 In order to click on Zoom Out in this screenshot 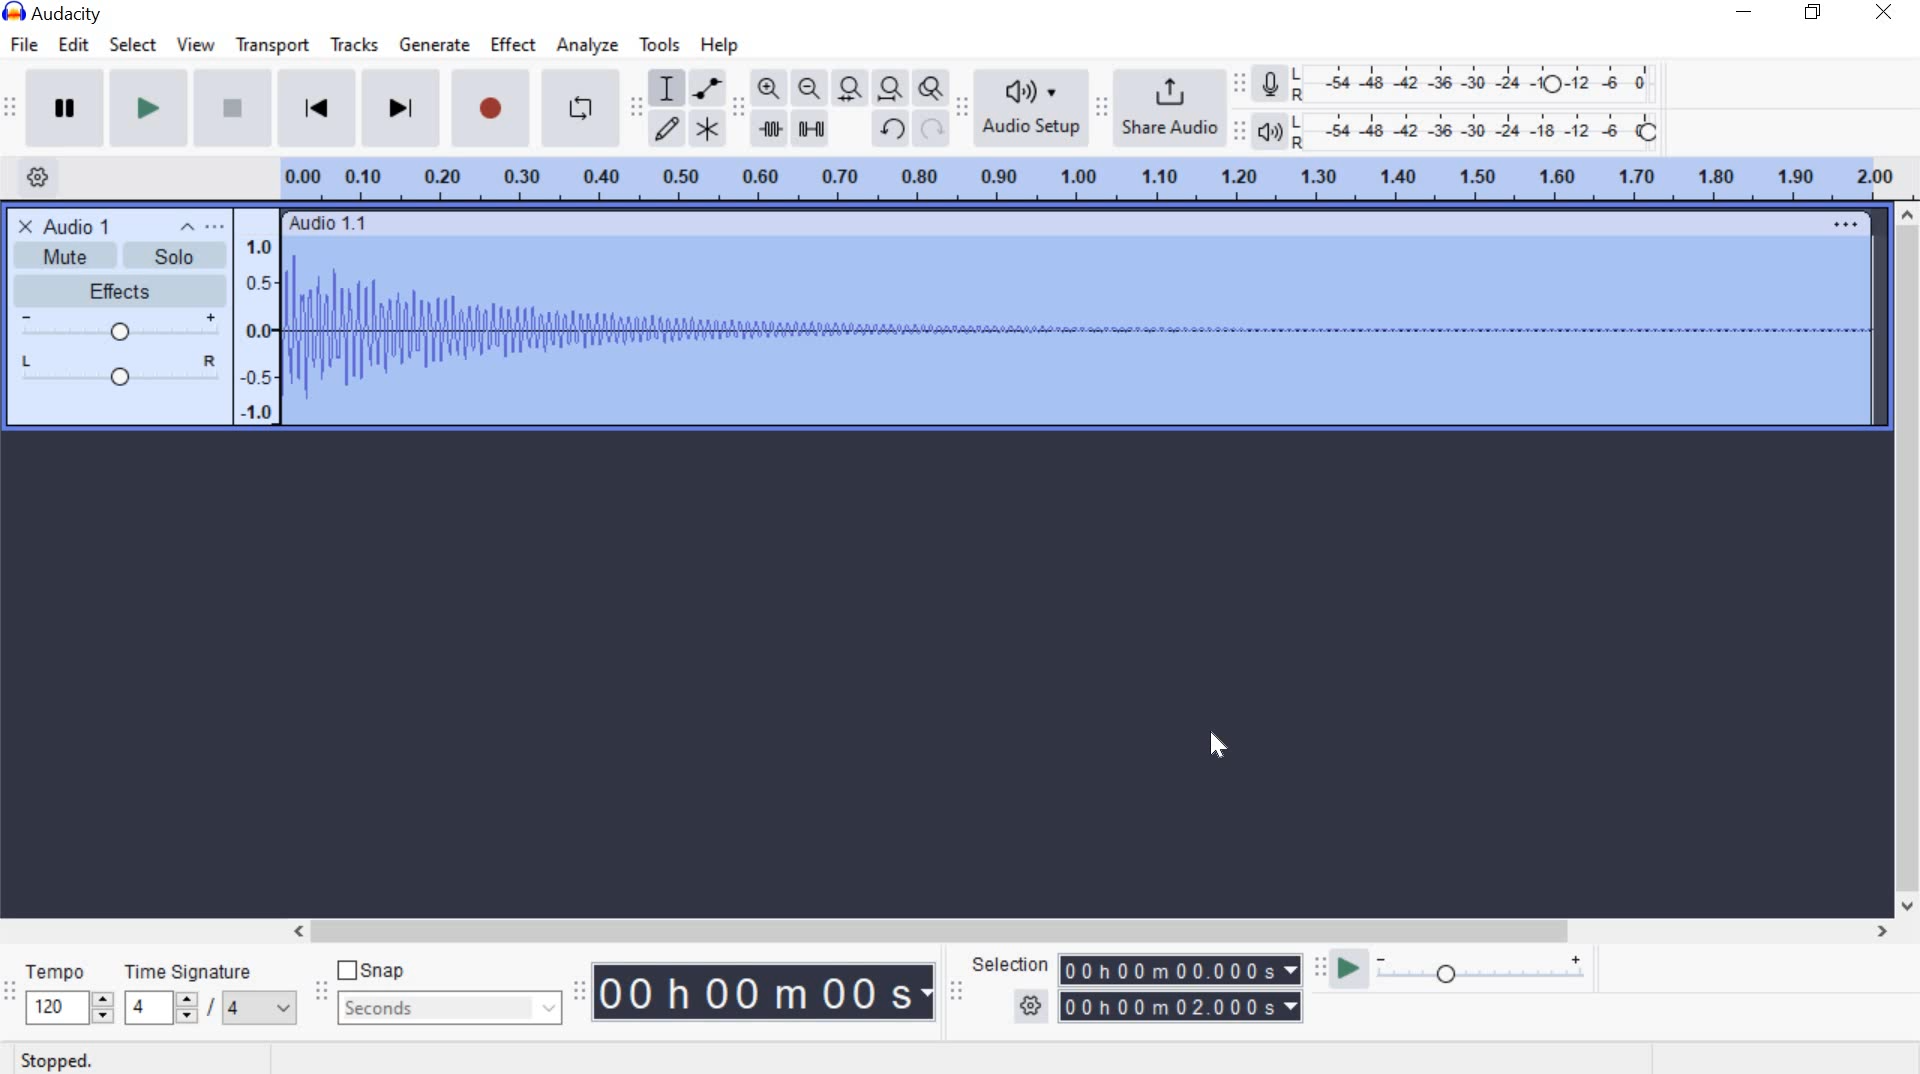, I will do `click(805, 87)`.